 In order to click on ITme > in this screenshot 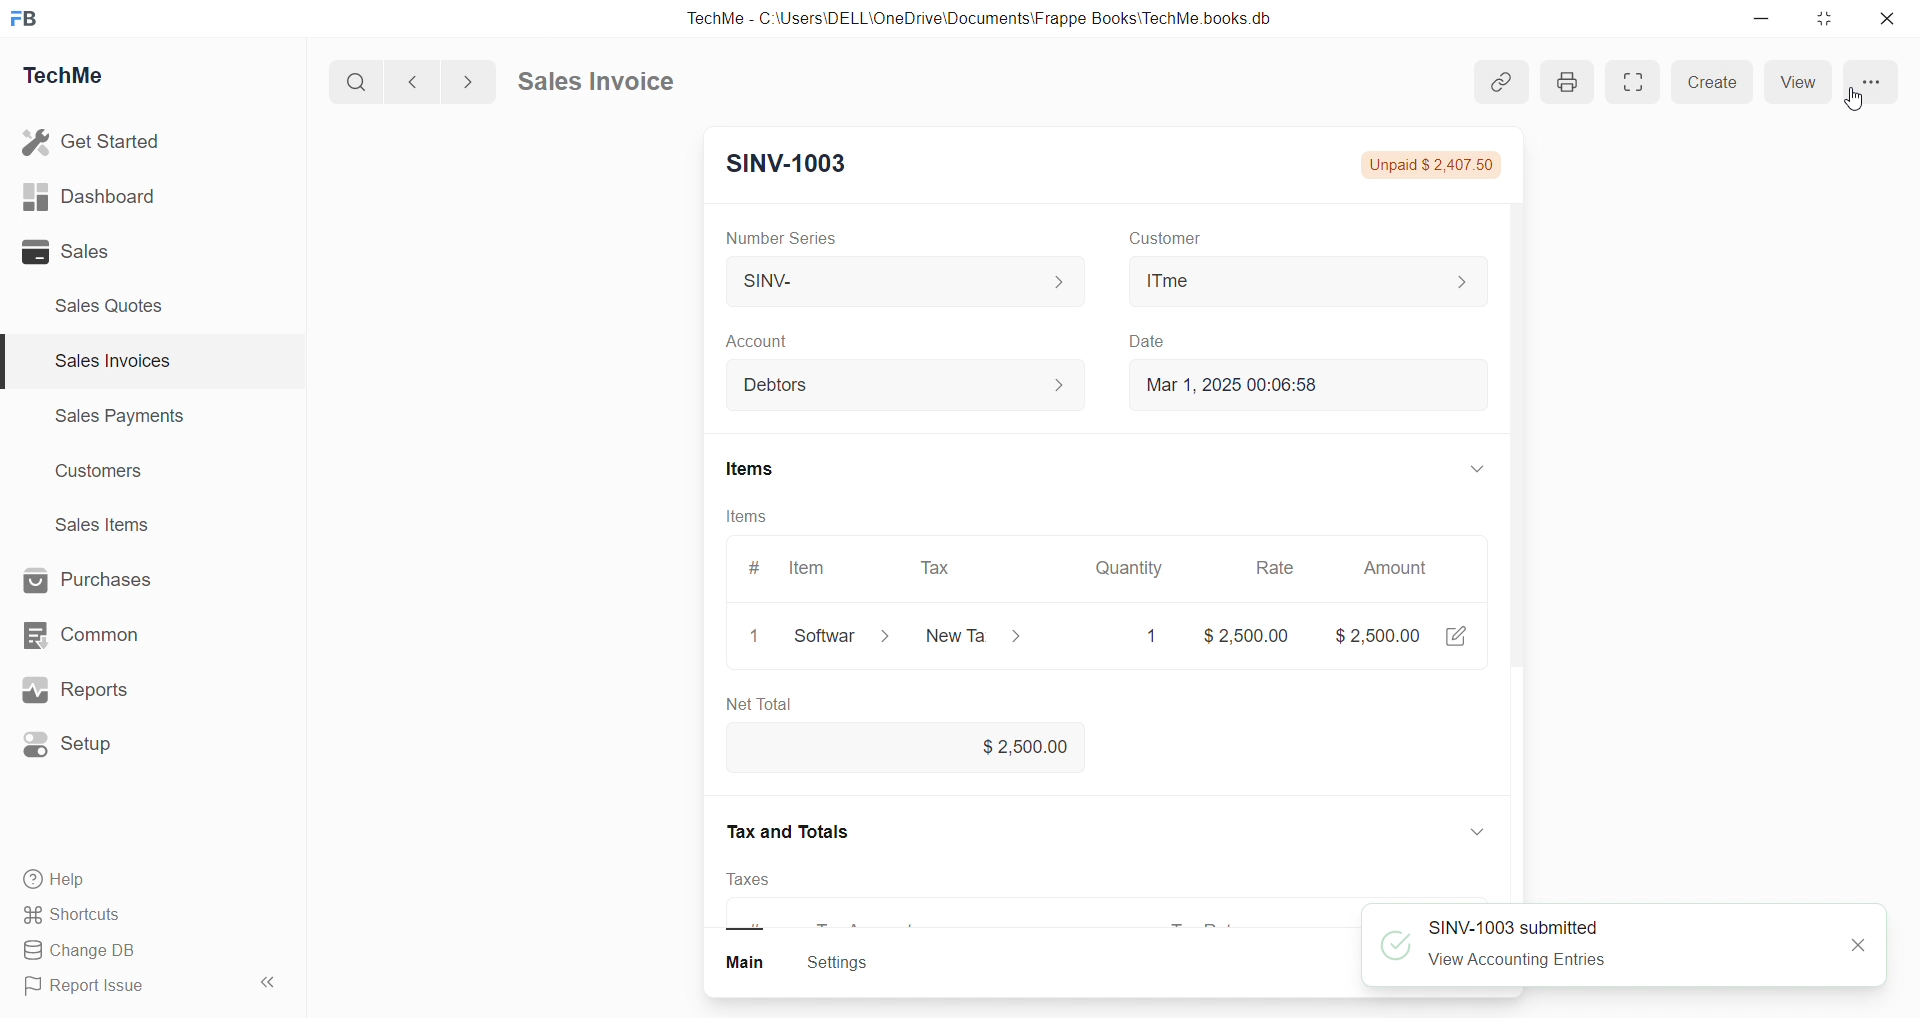, I will do `click(1305, 281)`.